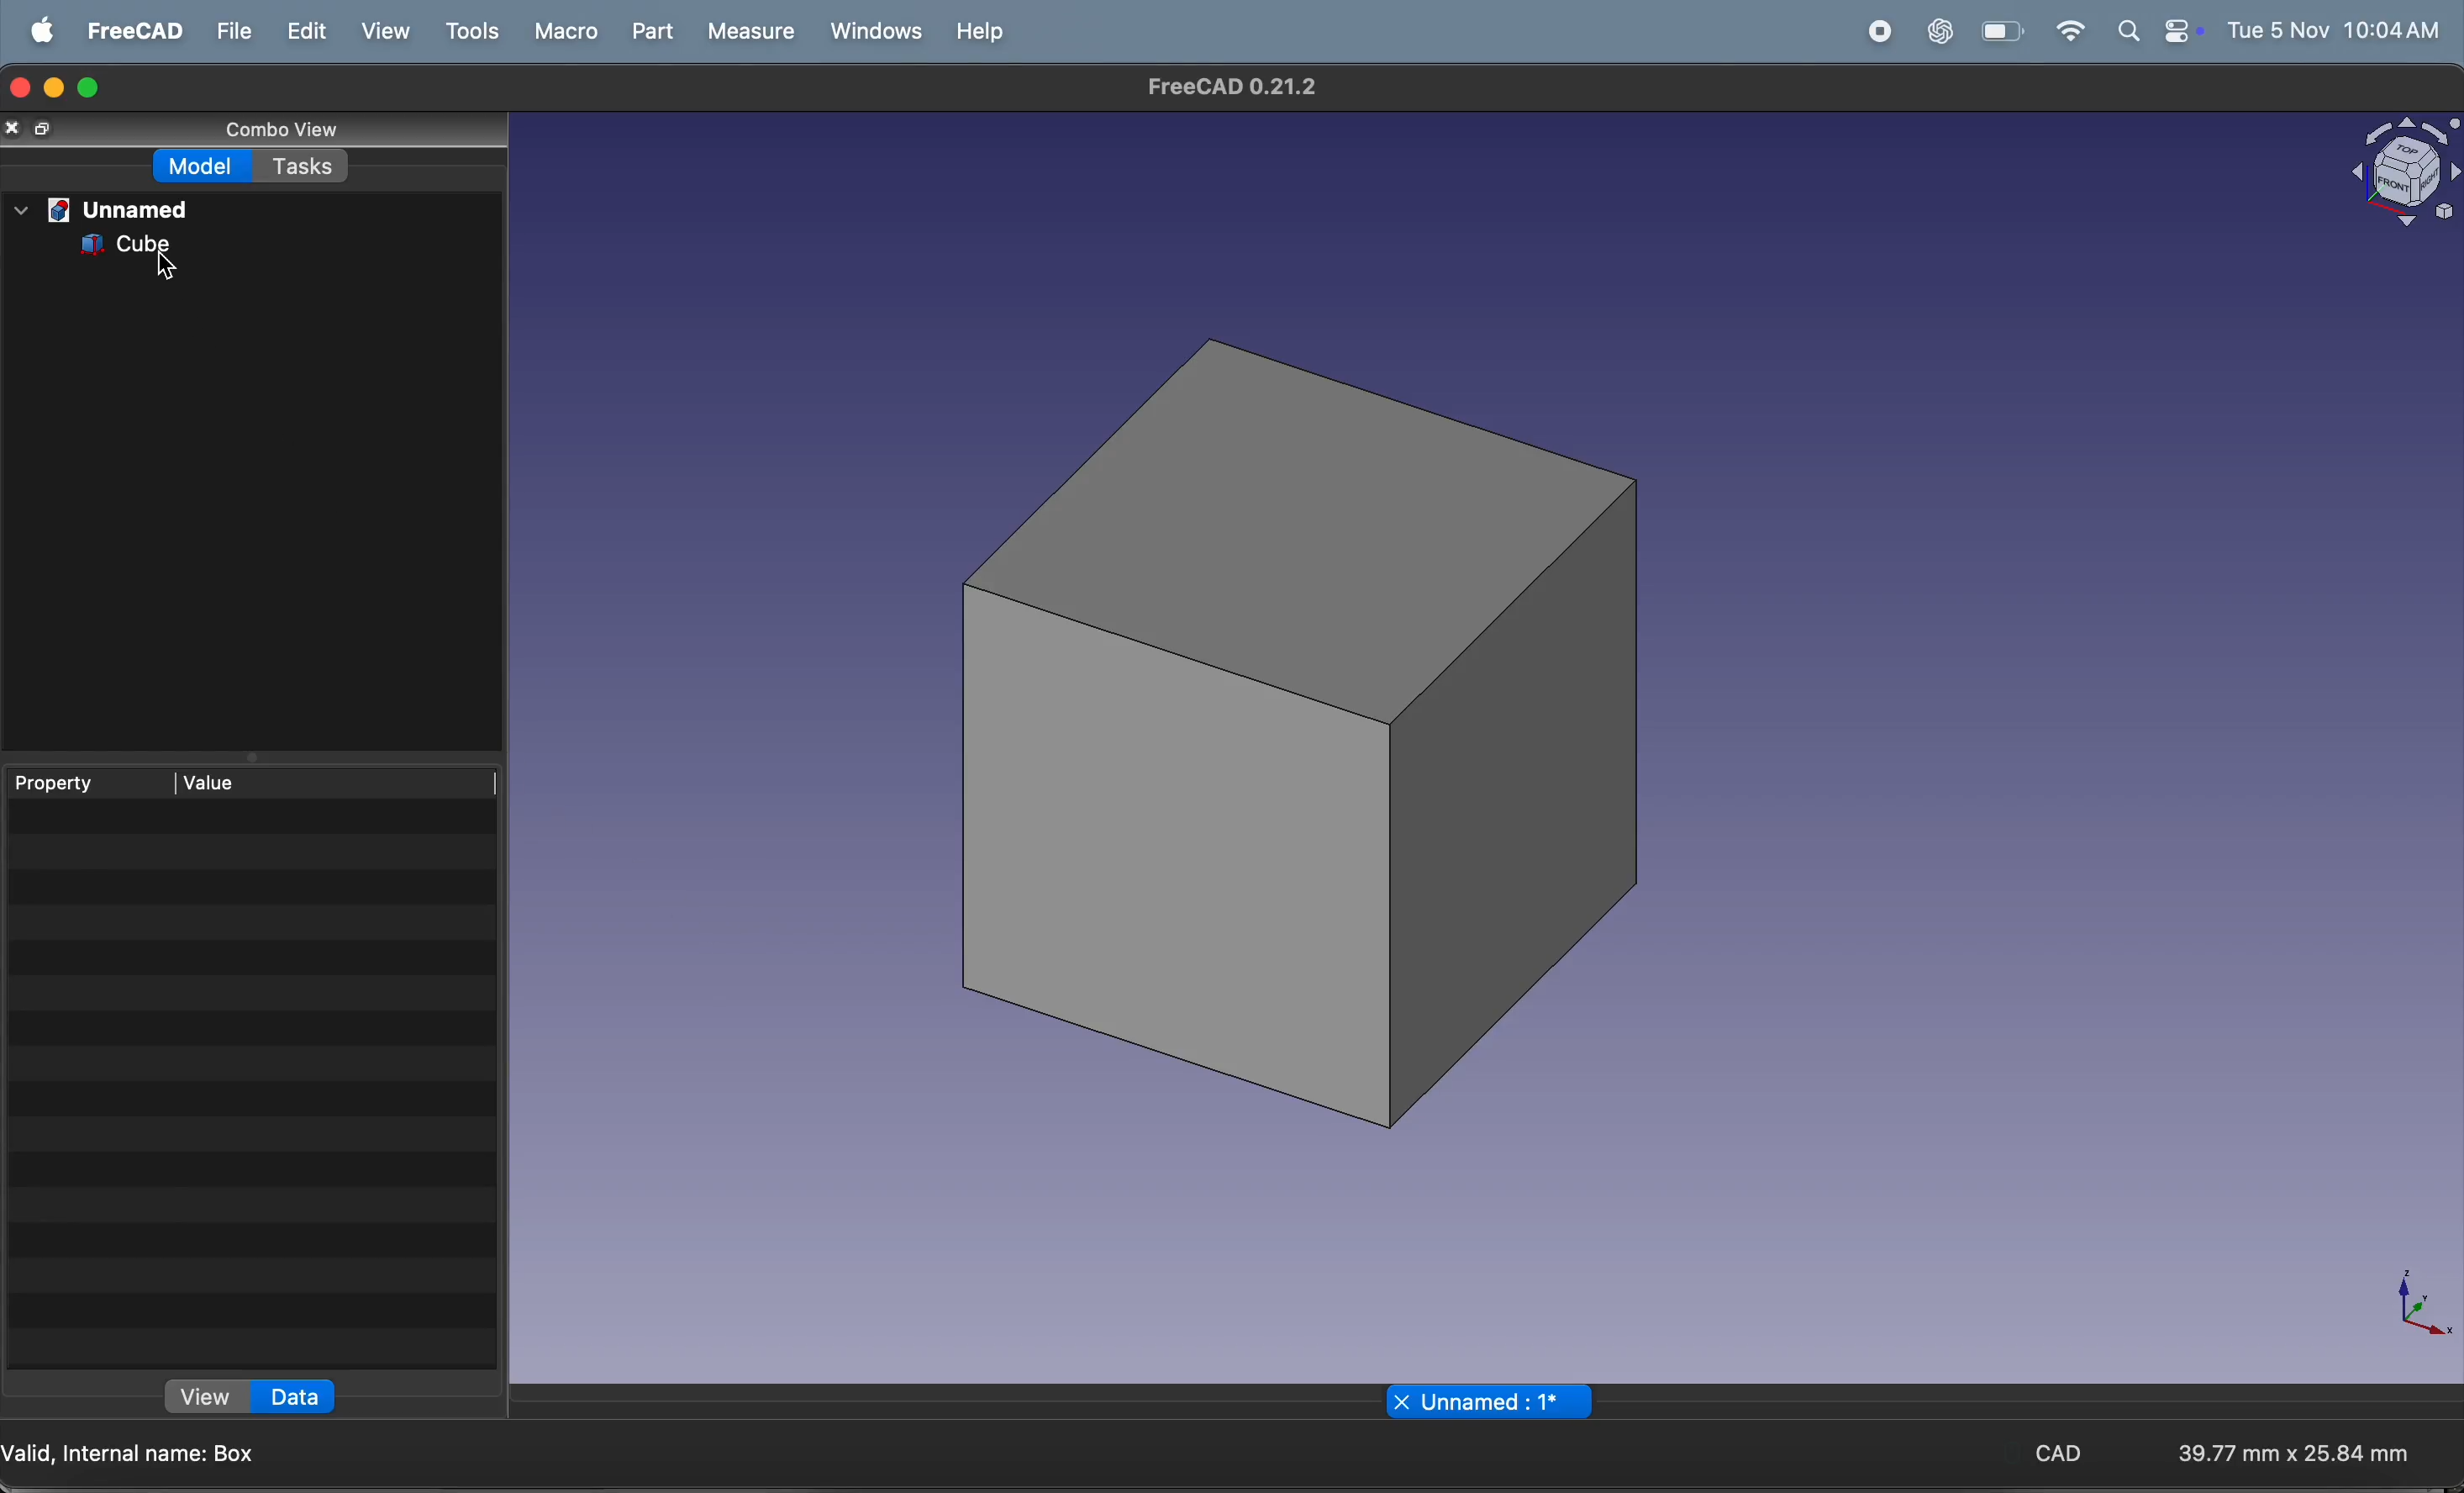  I want to click on object view, so click(2395, 173).